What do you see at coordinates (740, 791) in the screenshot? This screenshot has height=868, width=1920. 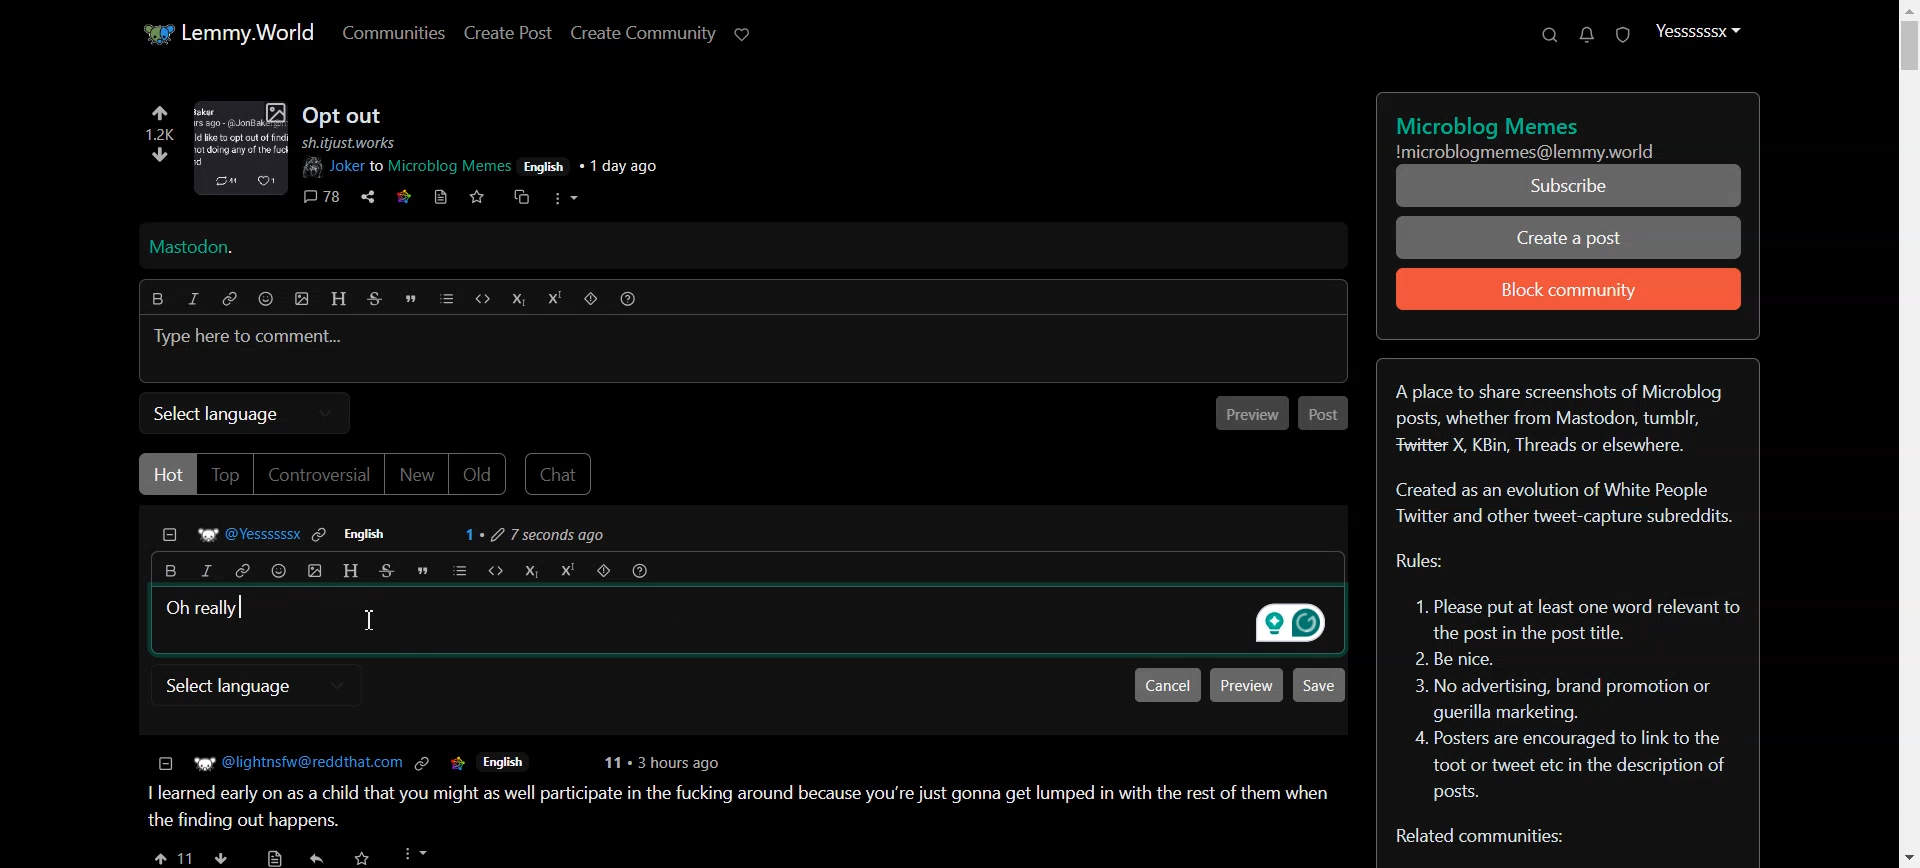 I see `posts` at bounding box center [740, 791].